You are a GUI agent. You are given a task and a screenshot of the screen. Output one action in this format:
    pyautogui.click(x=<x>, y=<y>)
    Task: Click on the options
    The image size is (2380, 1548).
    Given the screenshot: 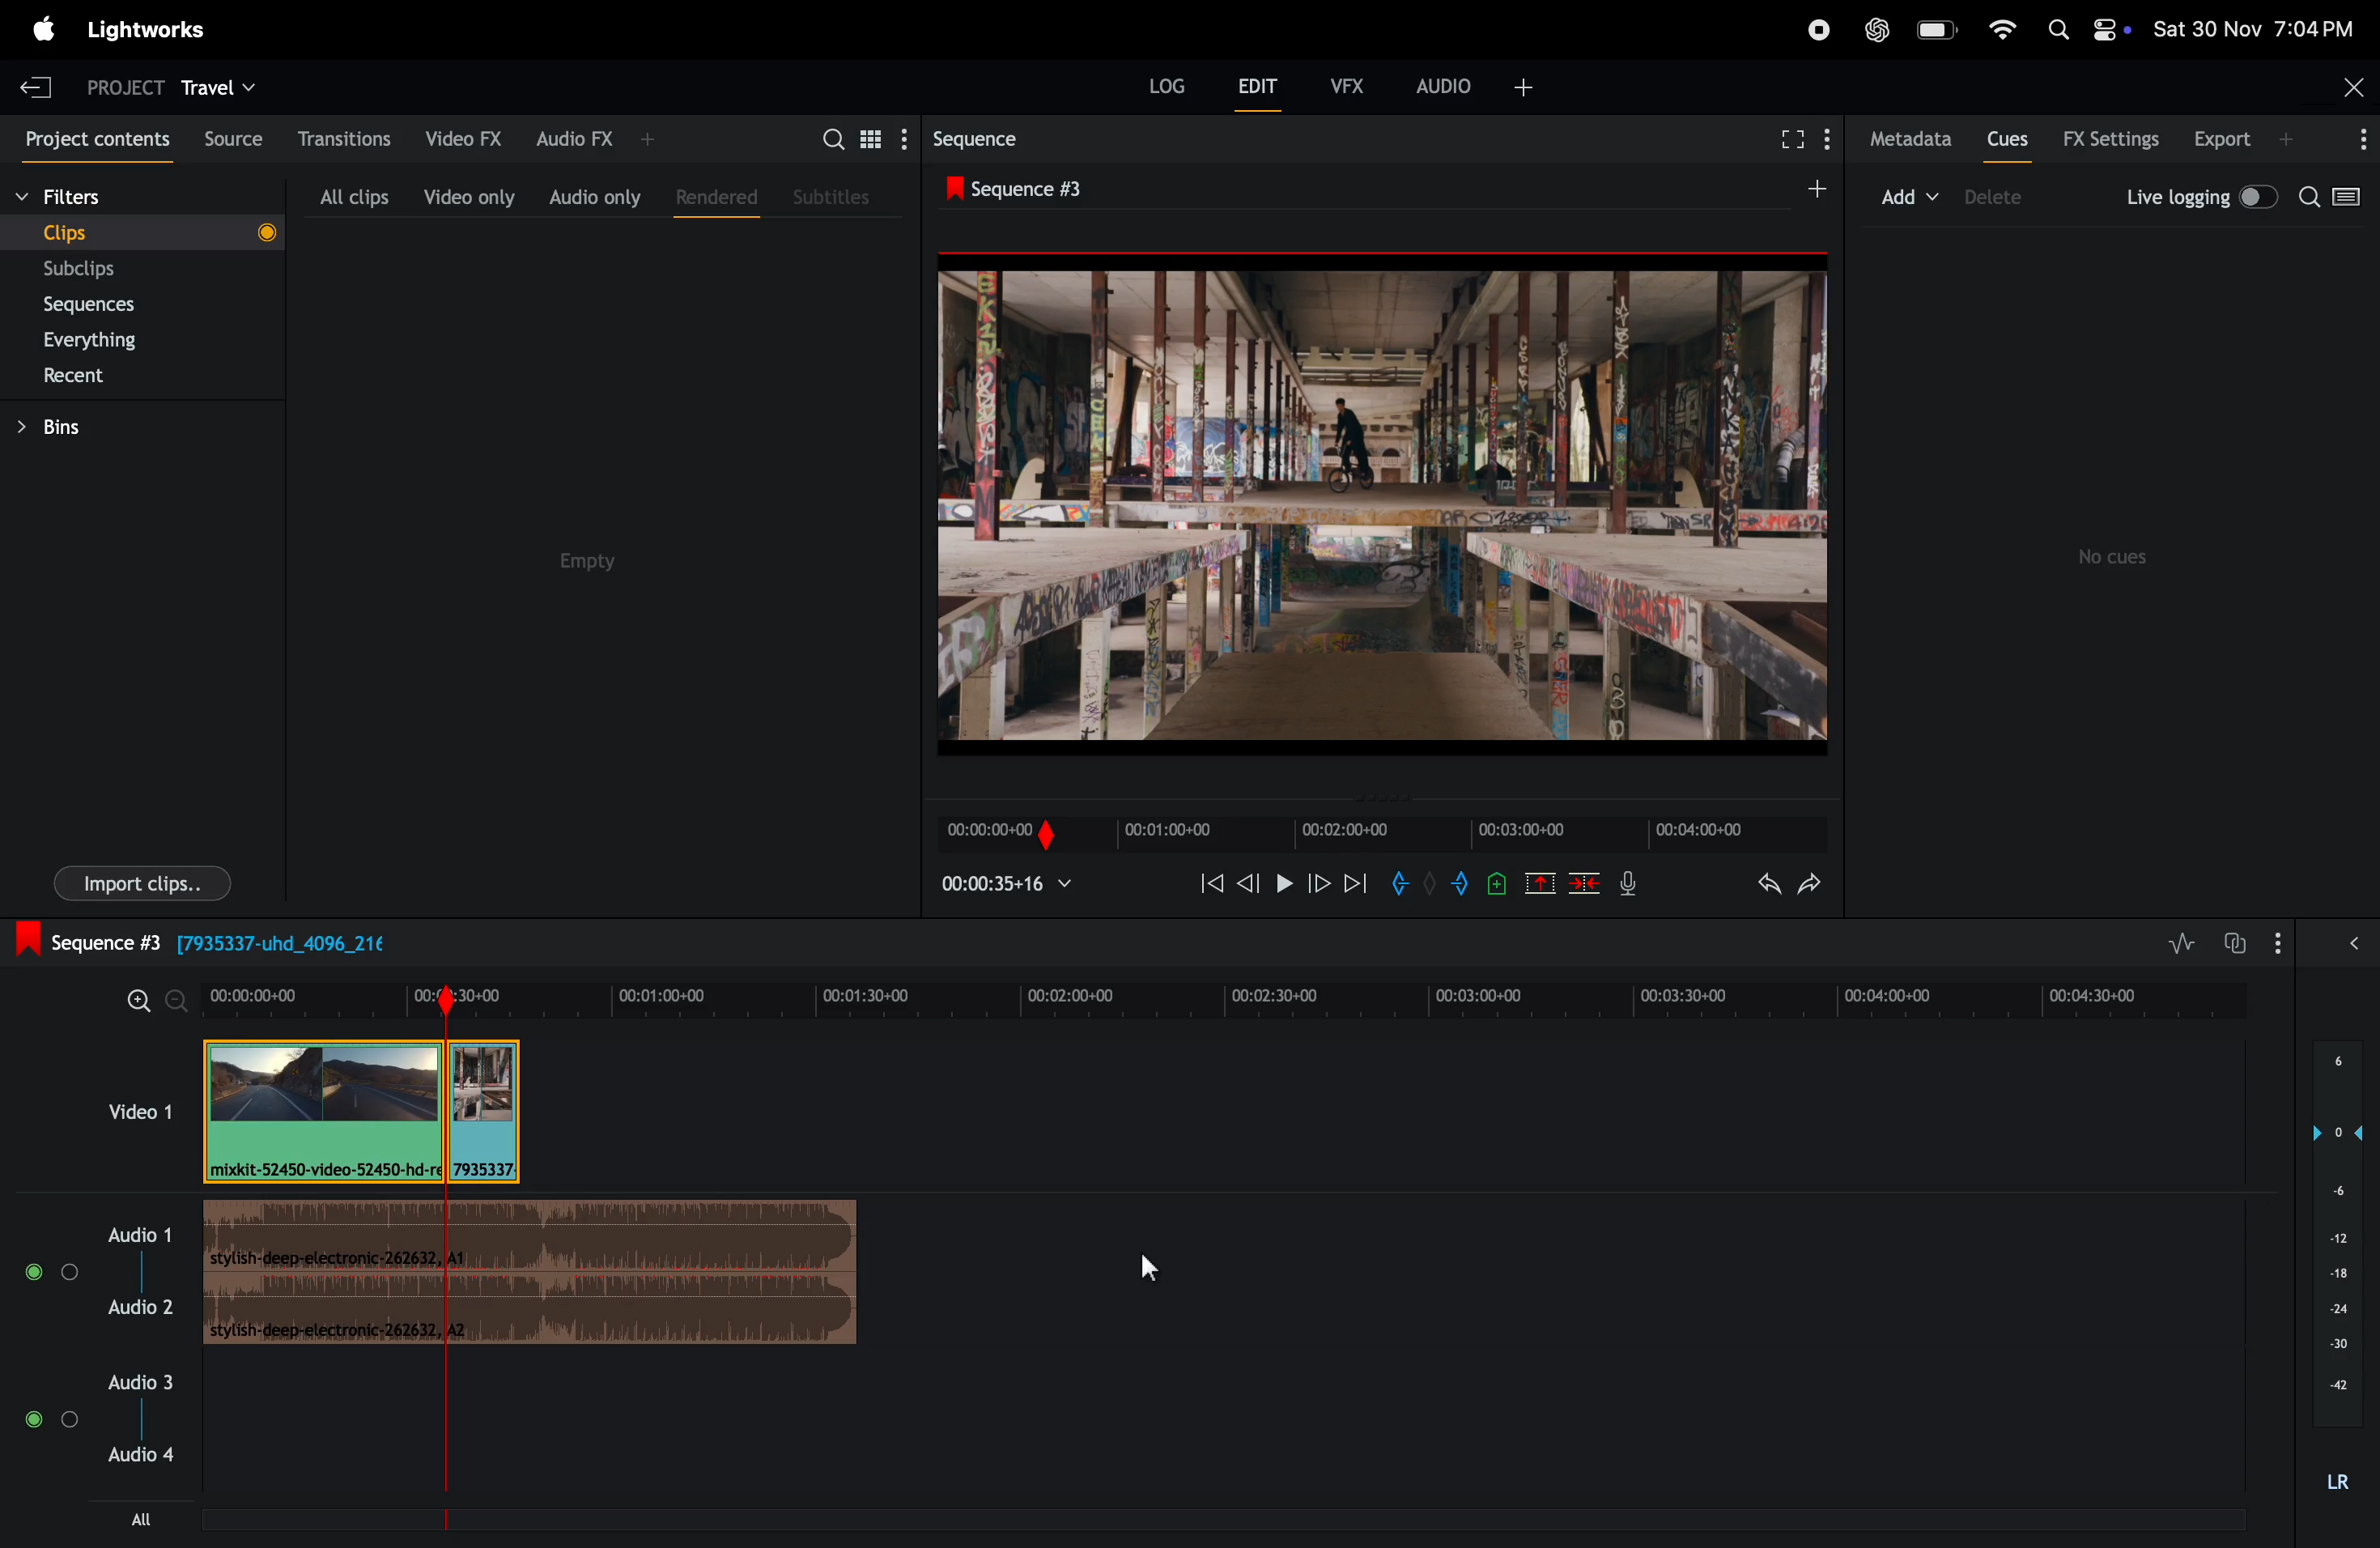 What is the action you would take?
    pyautogui.click(x=2283, y=943)
    